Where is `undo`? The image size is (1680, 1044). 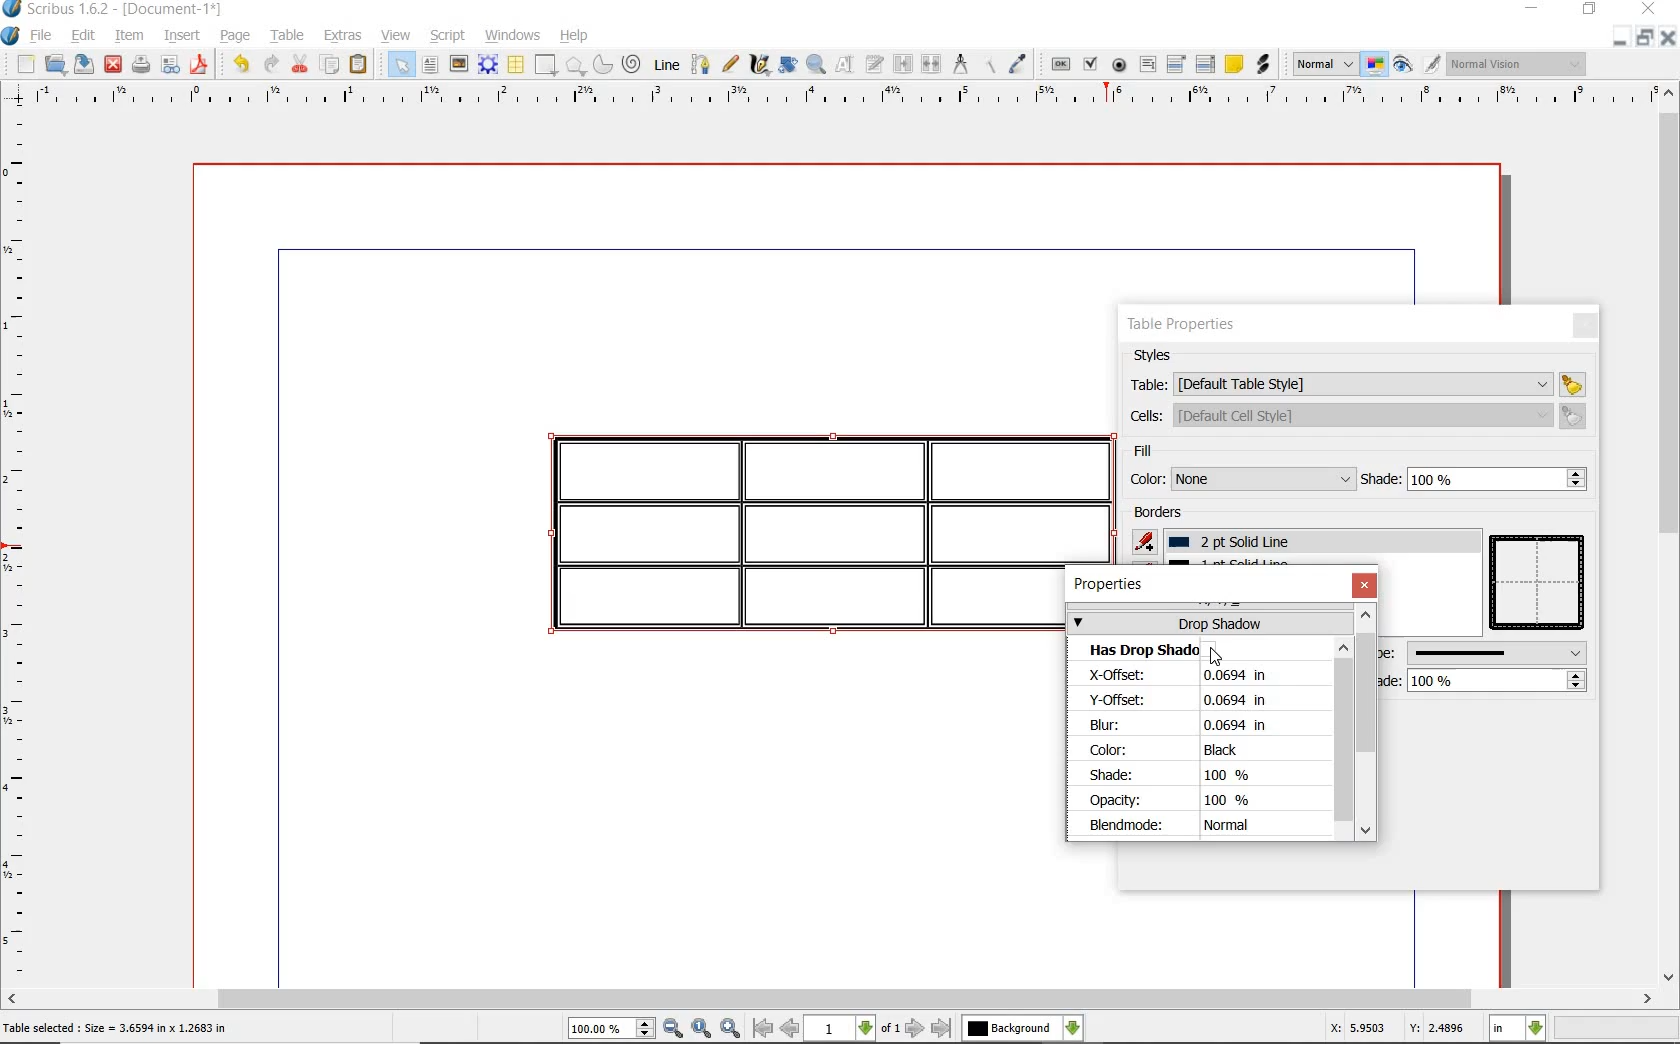 undo is located at coordinates (241, 65).